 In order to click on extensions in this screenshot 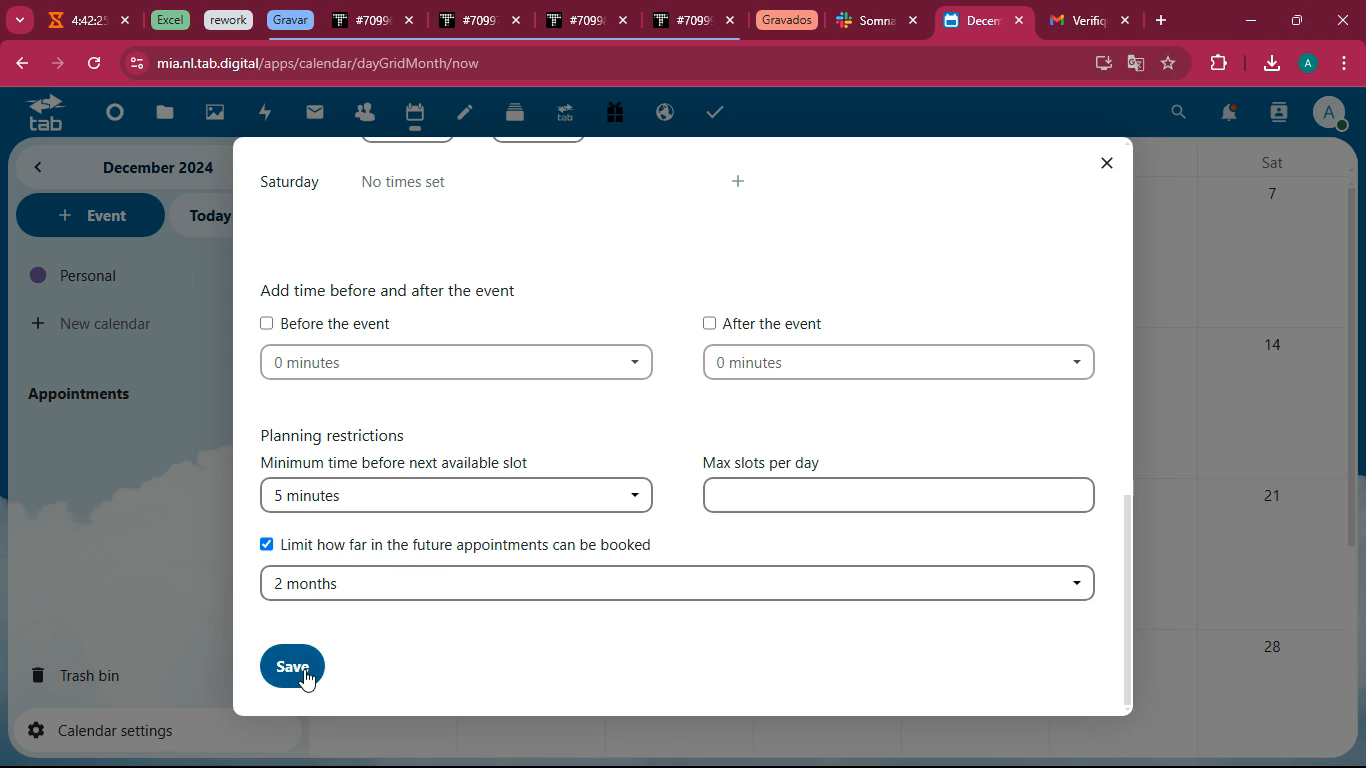, I will do `click(1215, 64)`.